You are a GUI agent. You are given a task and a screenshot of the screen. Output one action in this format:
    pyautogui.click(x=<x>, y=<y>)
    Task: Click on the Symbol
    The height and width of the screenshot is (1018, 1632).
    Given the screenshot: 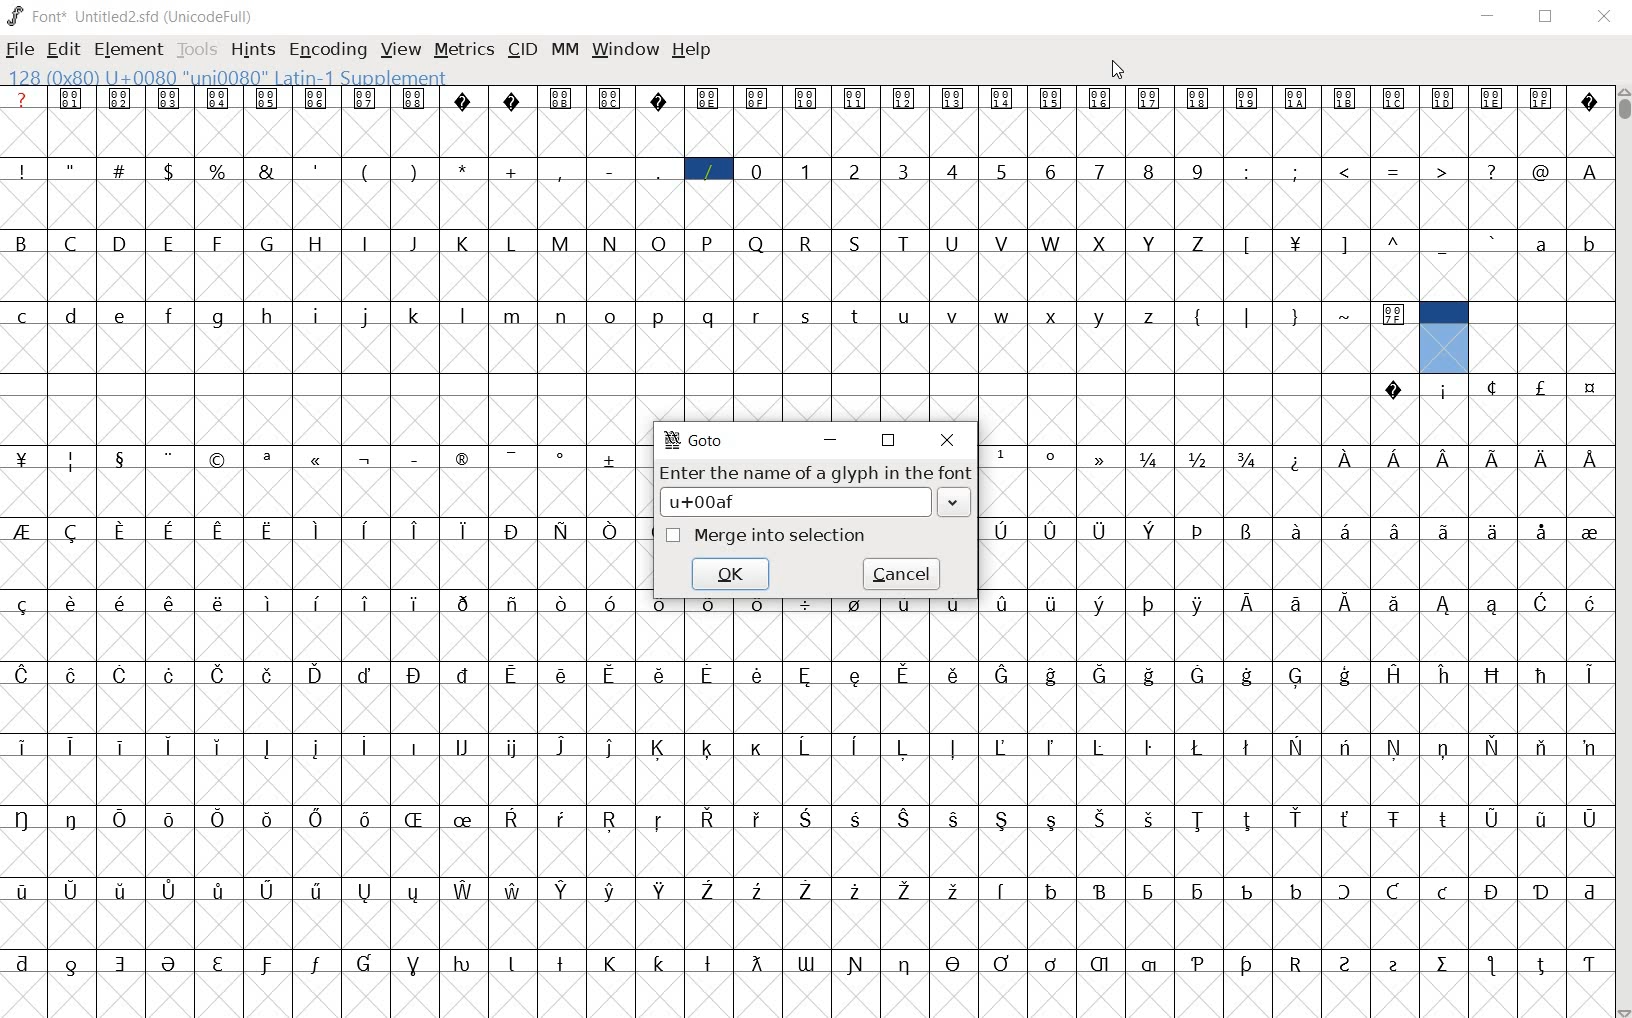 What is the action you would take?
    pyautogui.click(x=956, y=889)
    